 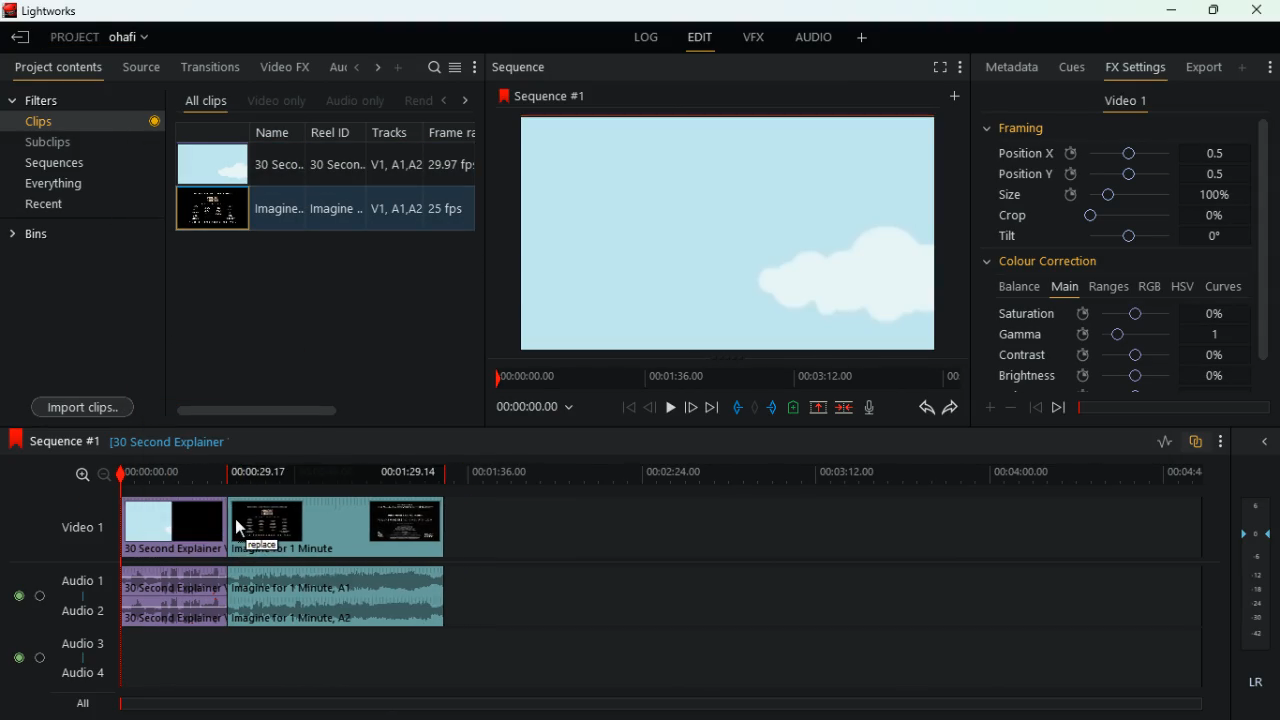 What do you see at coordinates (646, 39) in the screenshot?
I see `log` at bounding box center [646, 39].